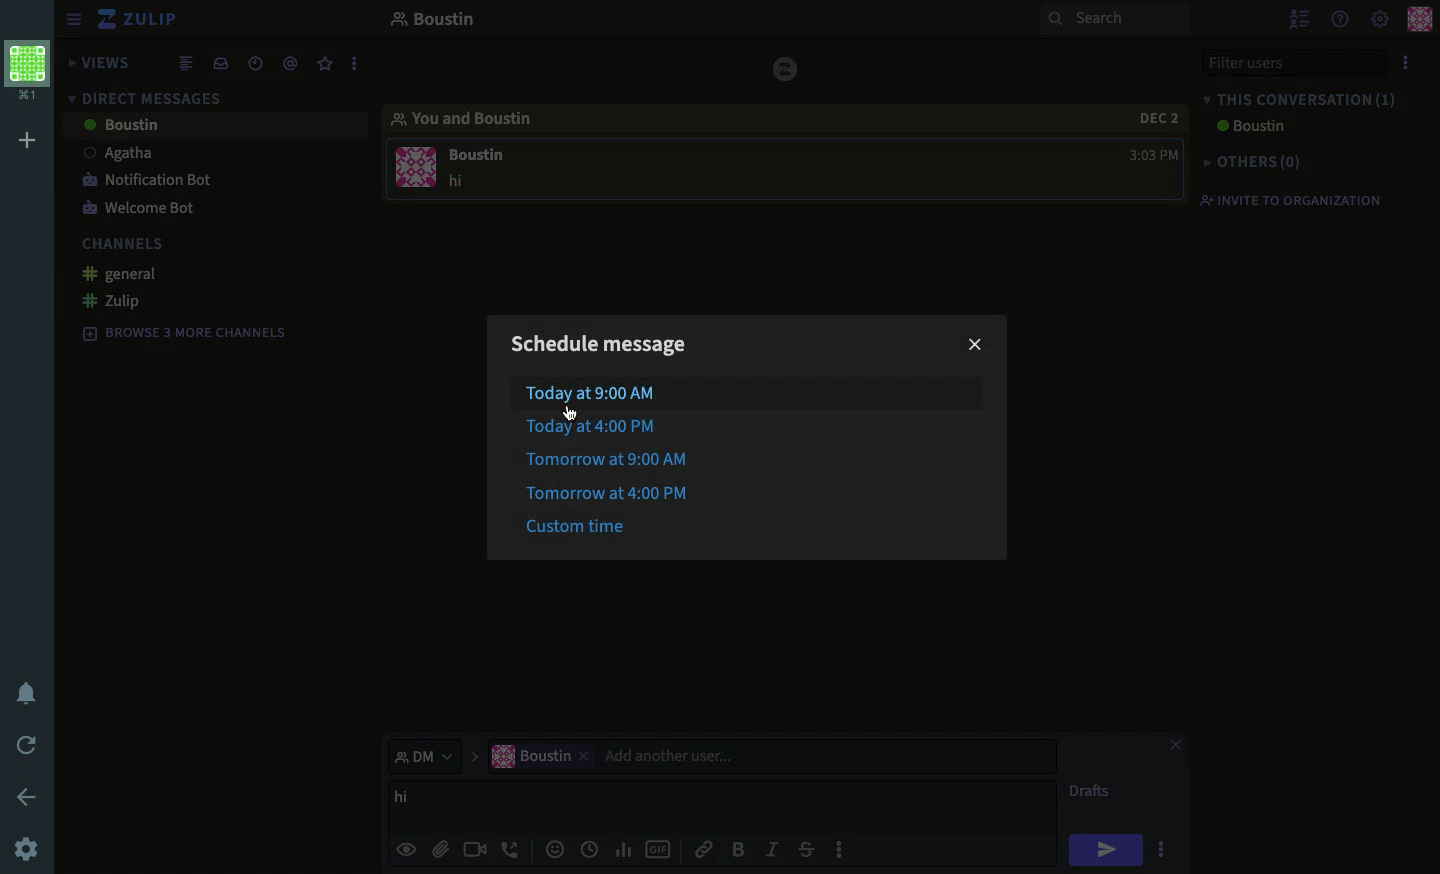 The image size is (1440, 874). Describe the element at coordinates (161, 98) in the screenshot. I see `direct messages` at that location.